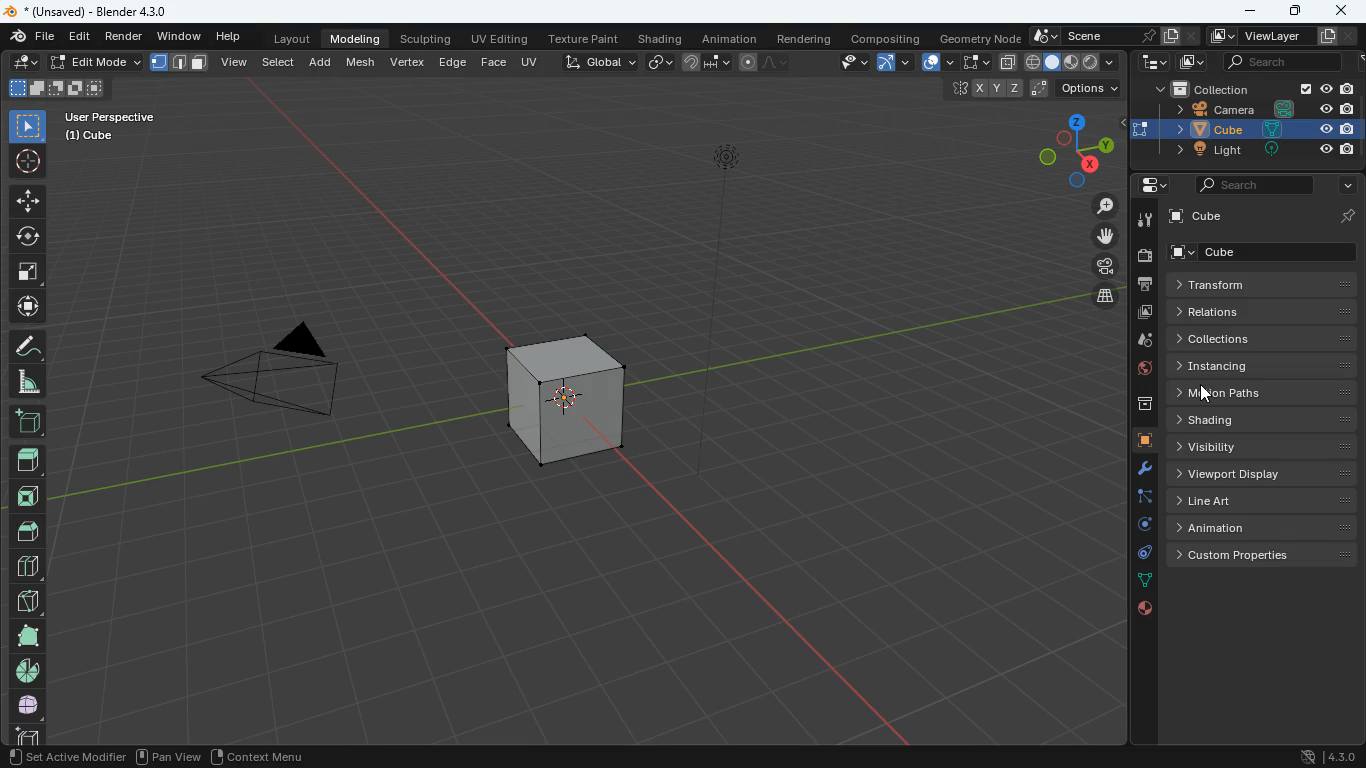 This screenshot has height=768, width=1366. What do you see at coordinates (1142, 582) in the screenshot?
I see `dots` at bounding box center [1142, 582].